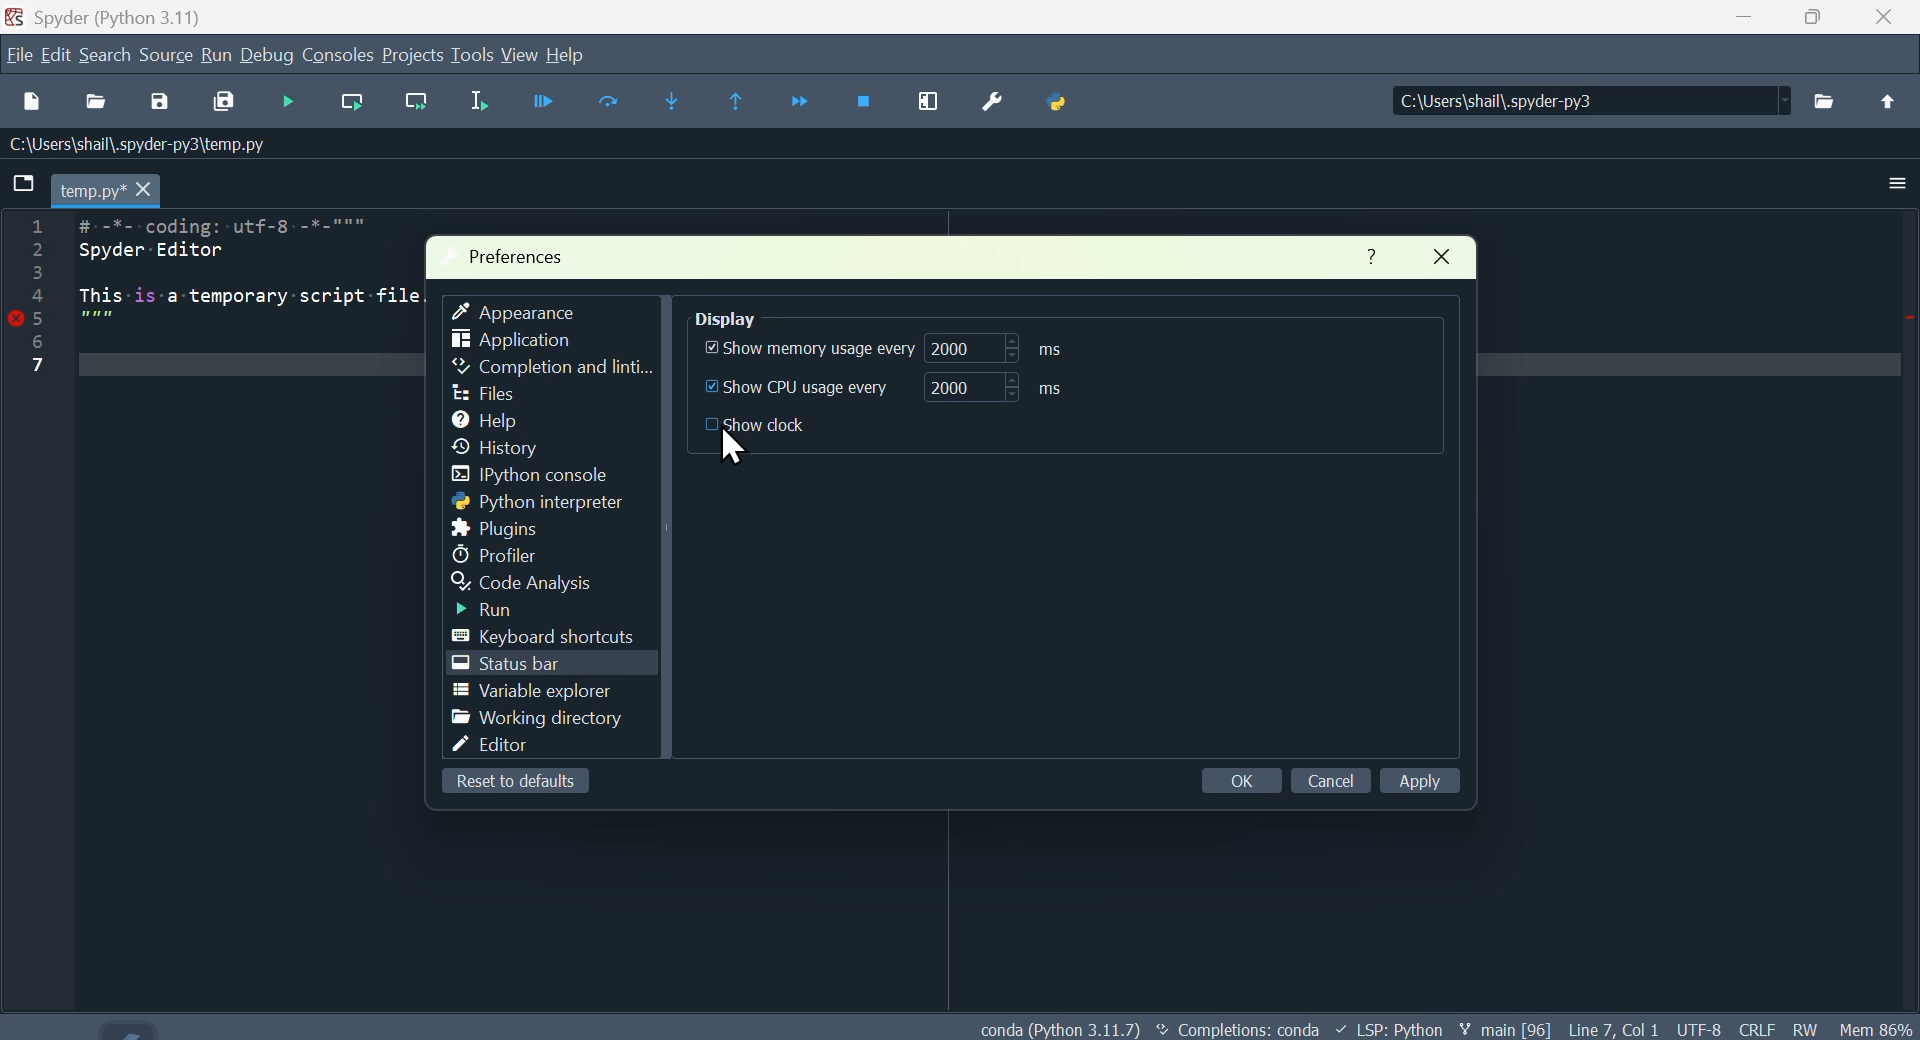 The width and height of the screenshot is (1920, 1040). Describe the element at coordinates (340, 54) in the screenshot. I see `Console` at that location.